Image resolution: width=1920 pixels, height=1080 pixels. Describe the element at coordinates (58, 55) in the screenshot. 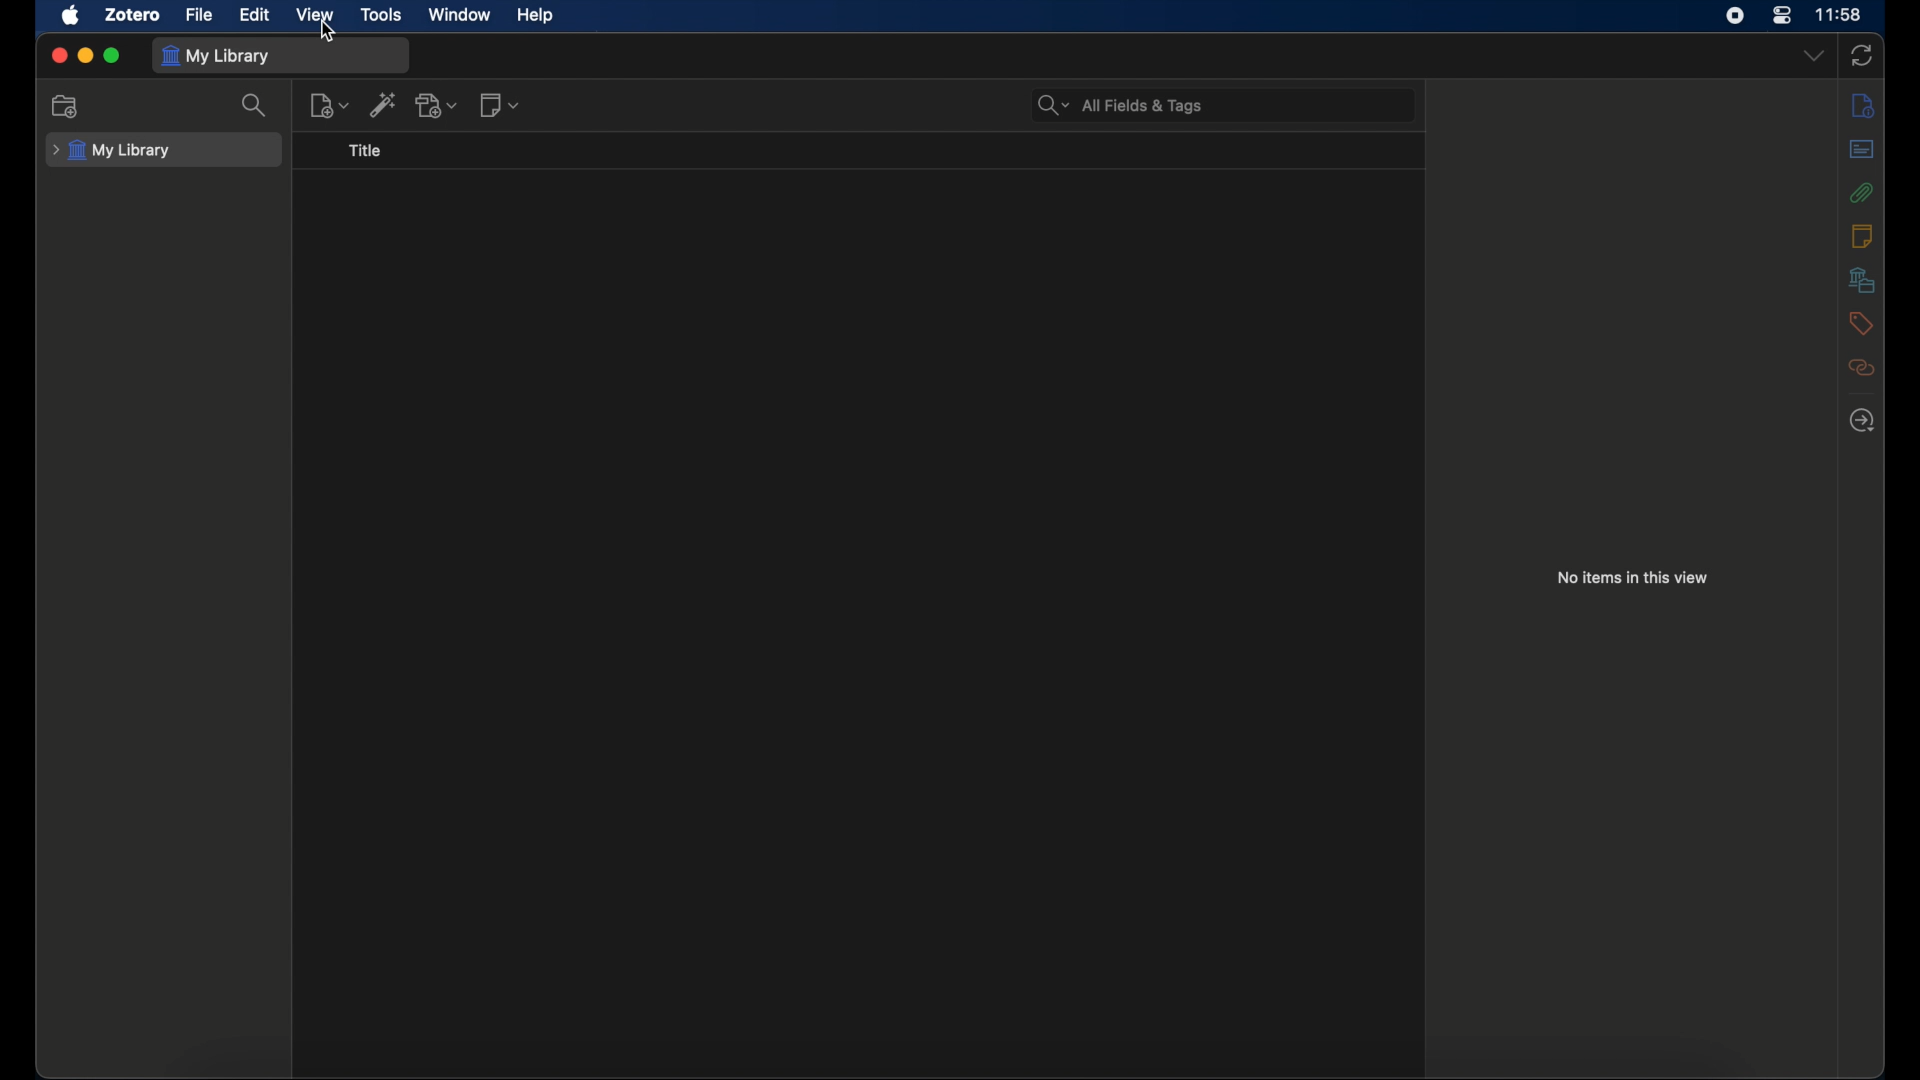

I see `close` at that location.